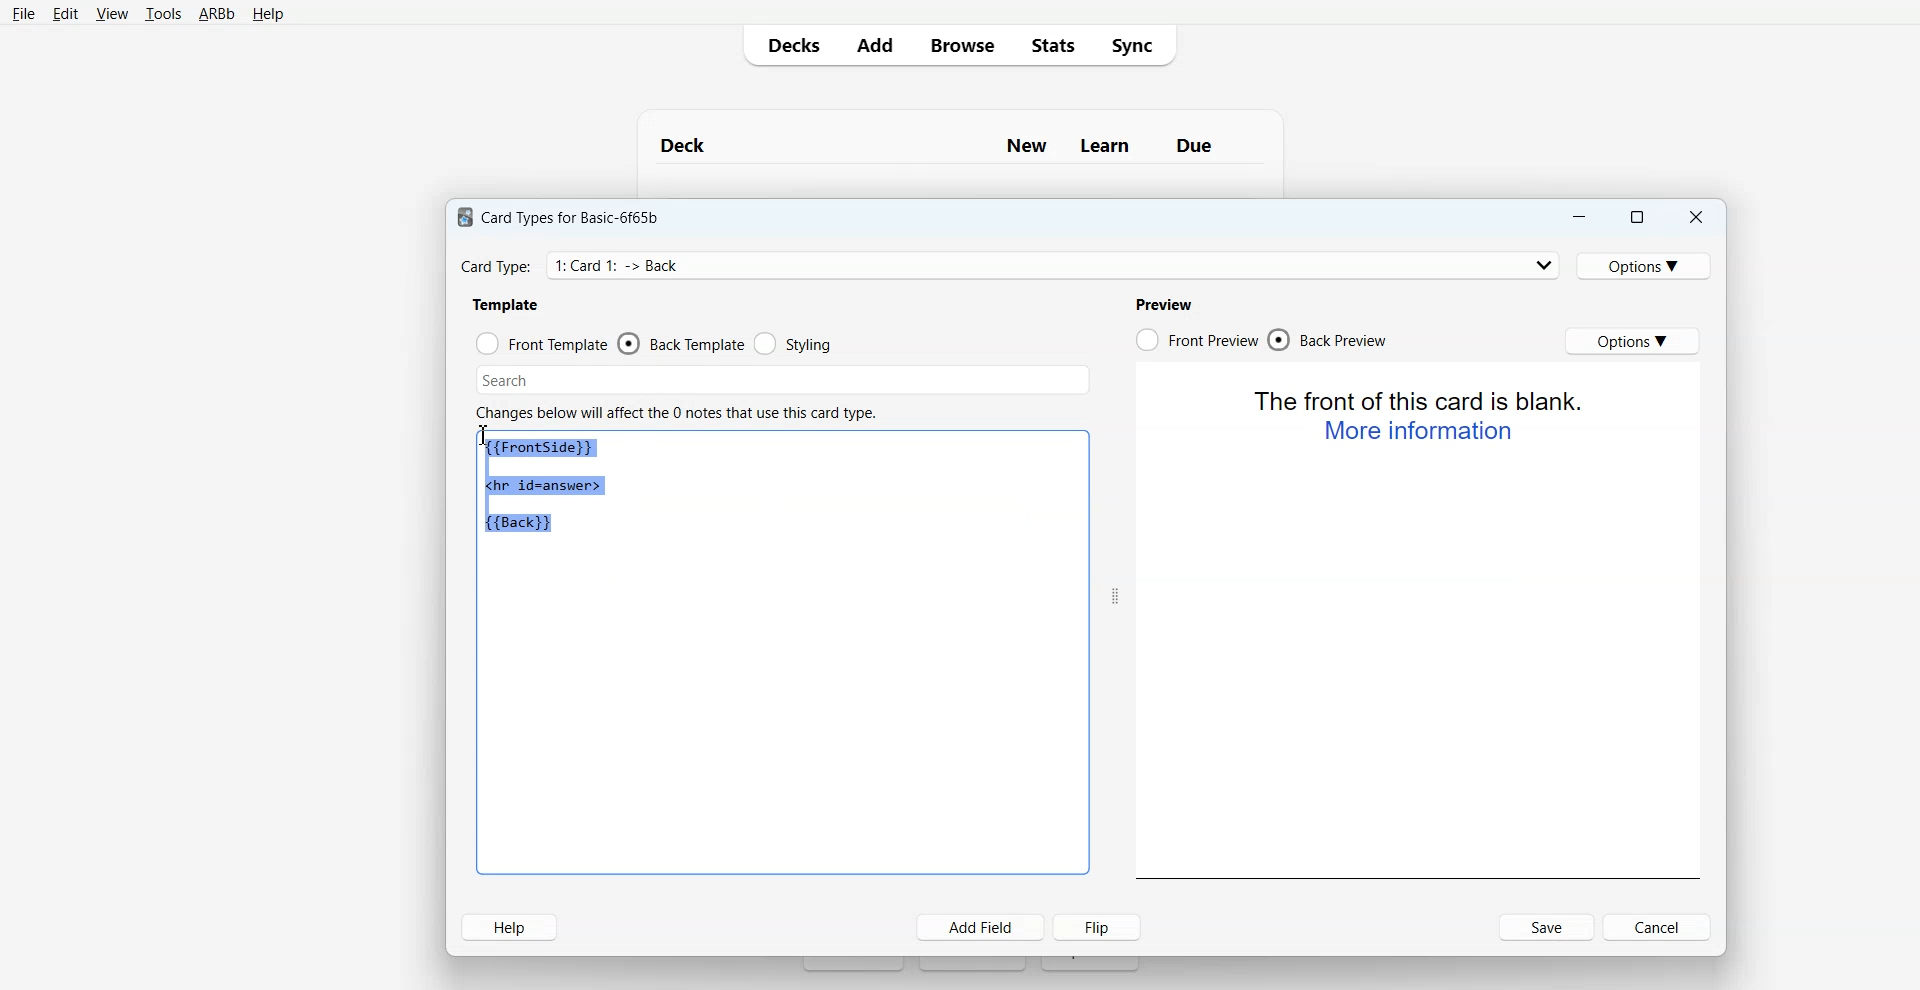  What do you see at coordinates (217, 14) in the screenshot?
I see `ARBb` at bounding box center [217, 14].